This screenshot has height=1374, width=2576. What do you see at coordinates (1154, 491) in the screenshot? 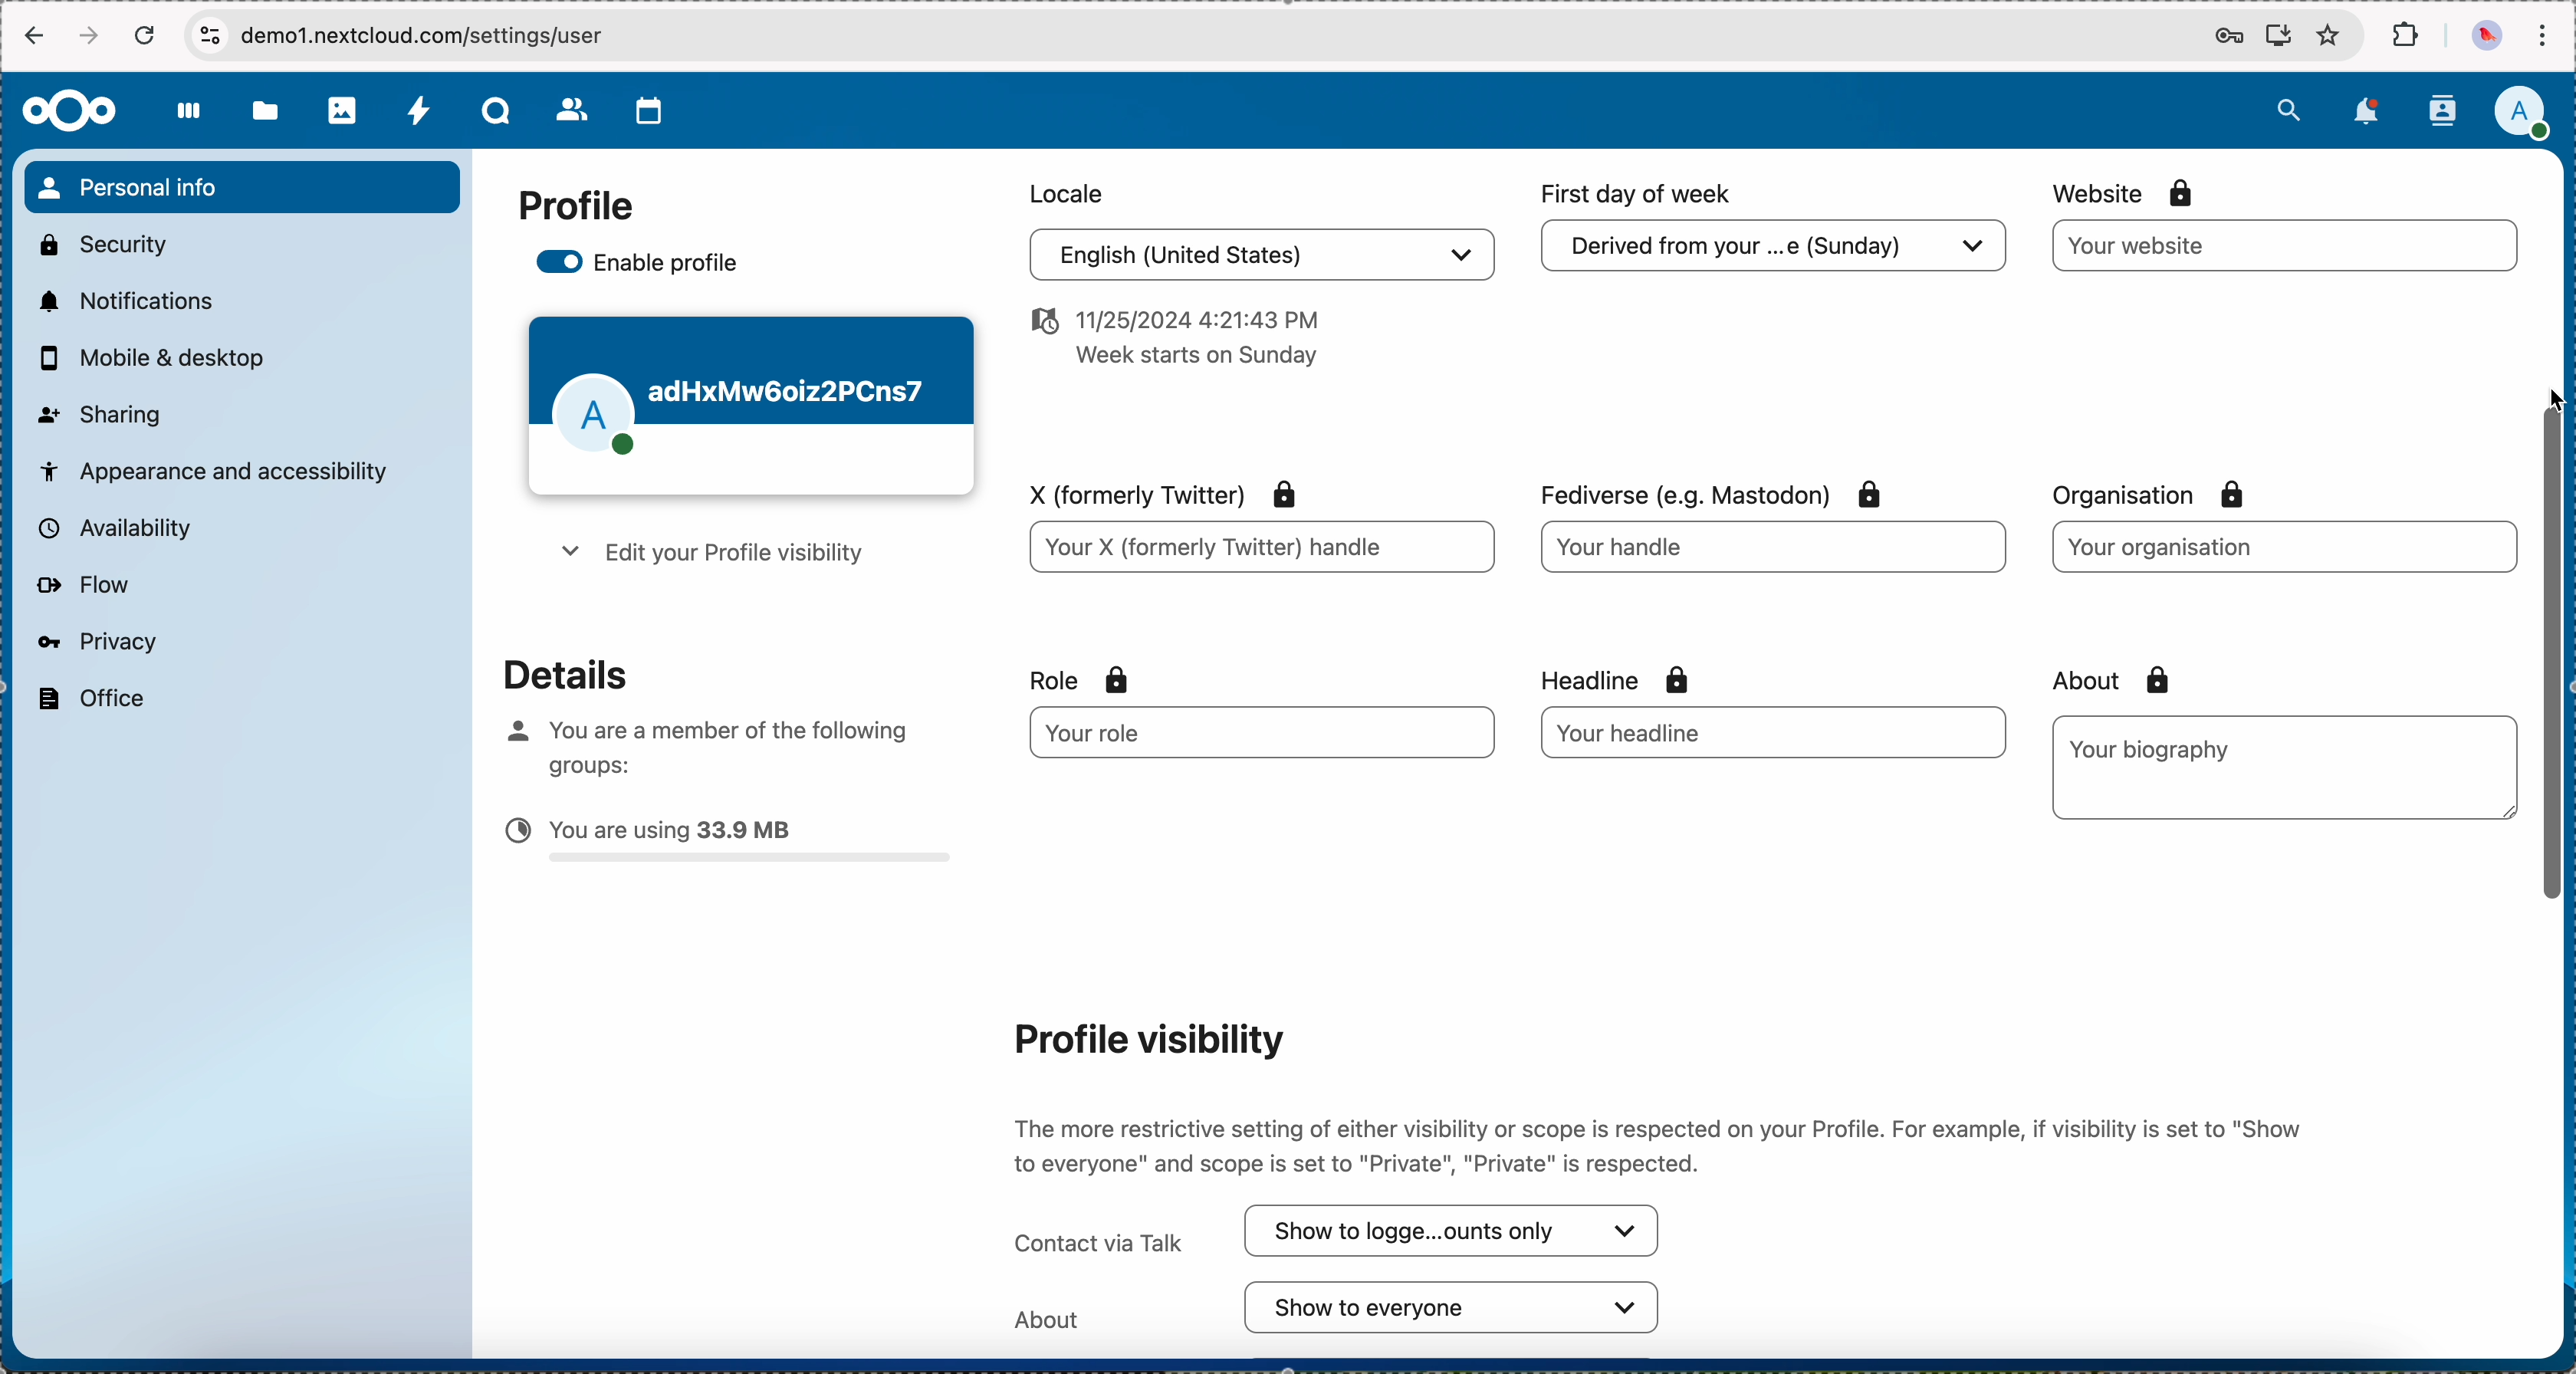
I see `x` at bounding box center [1154, 491].